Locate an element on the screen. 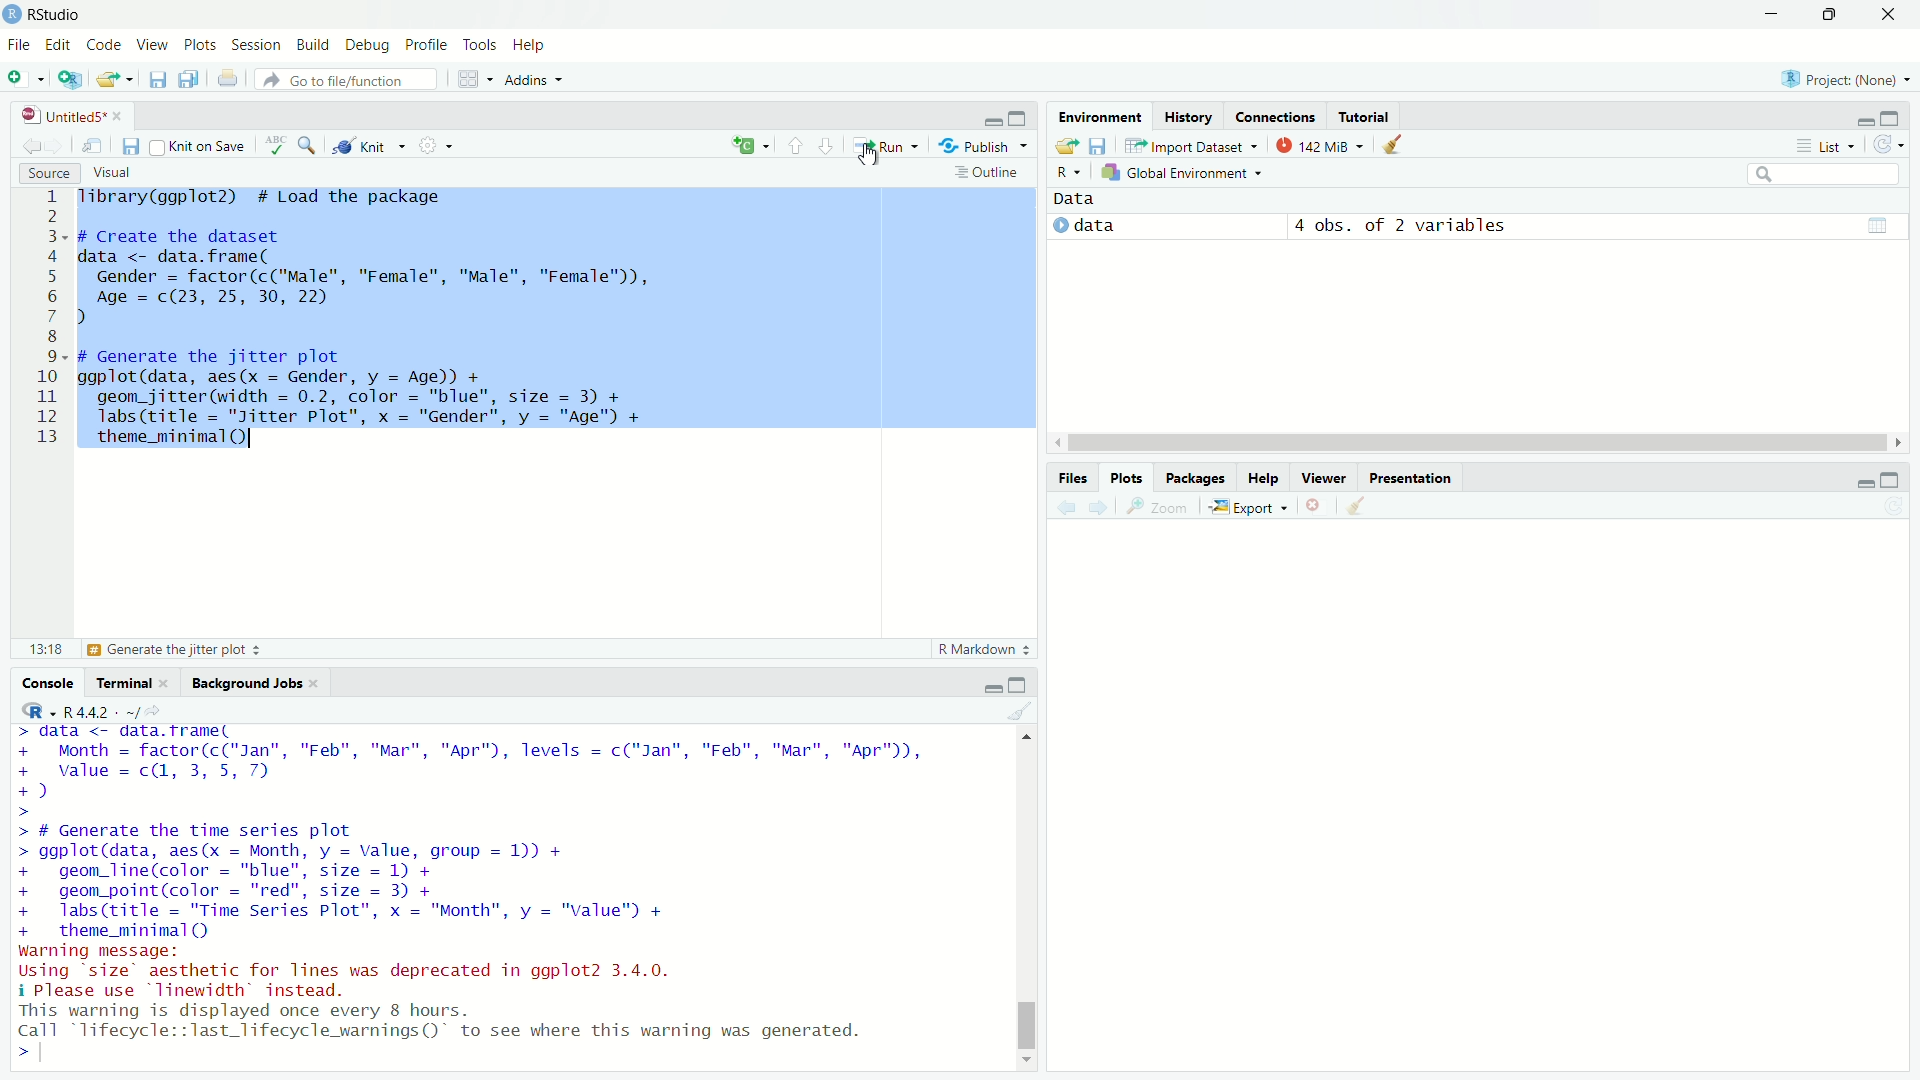 The height and width of the screenshot is (1080, 1920). presentation is located at coordinates (1410, 478).